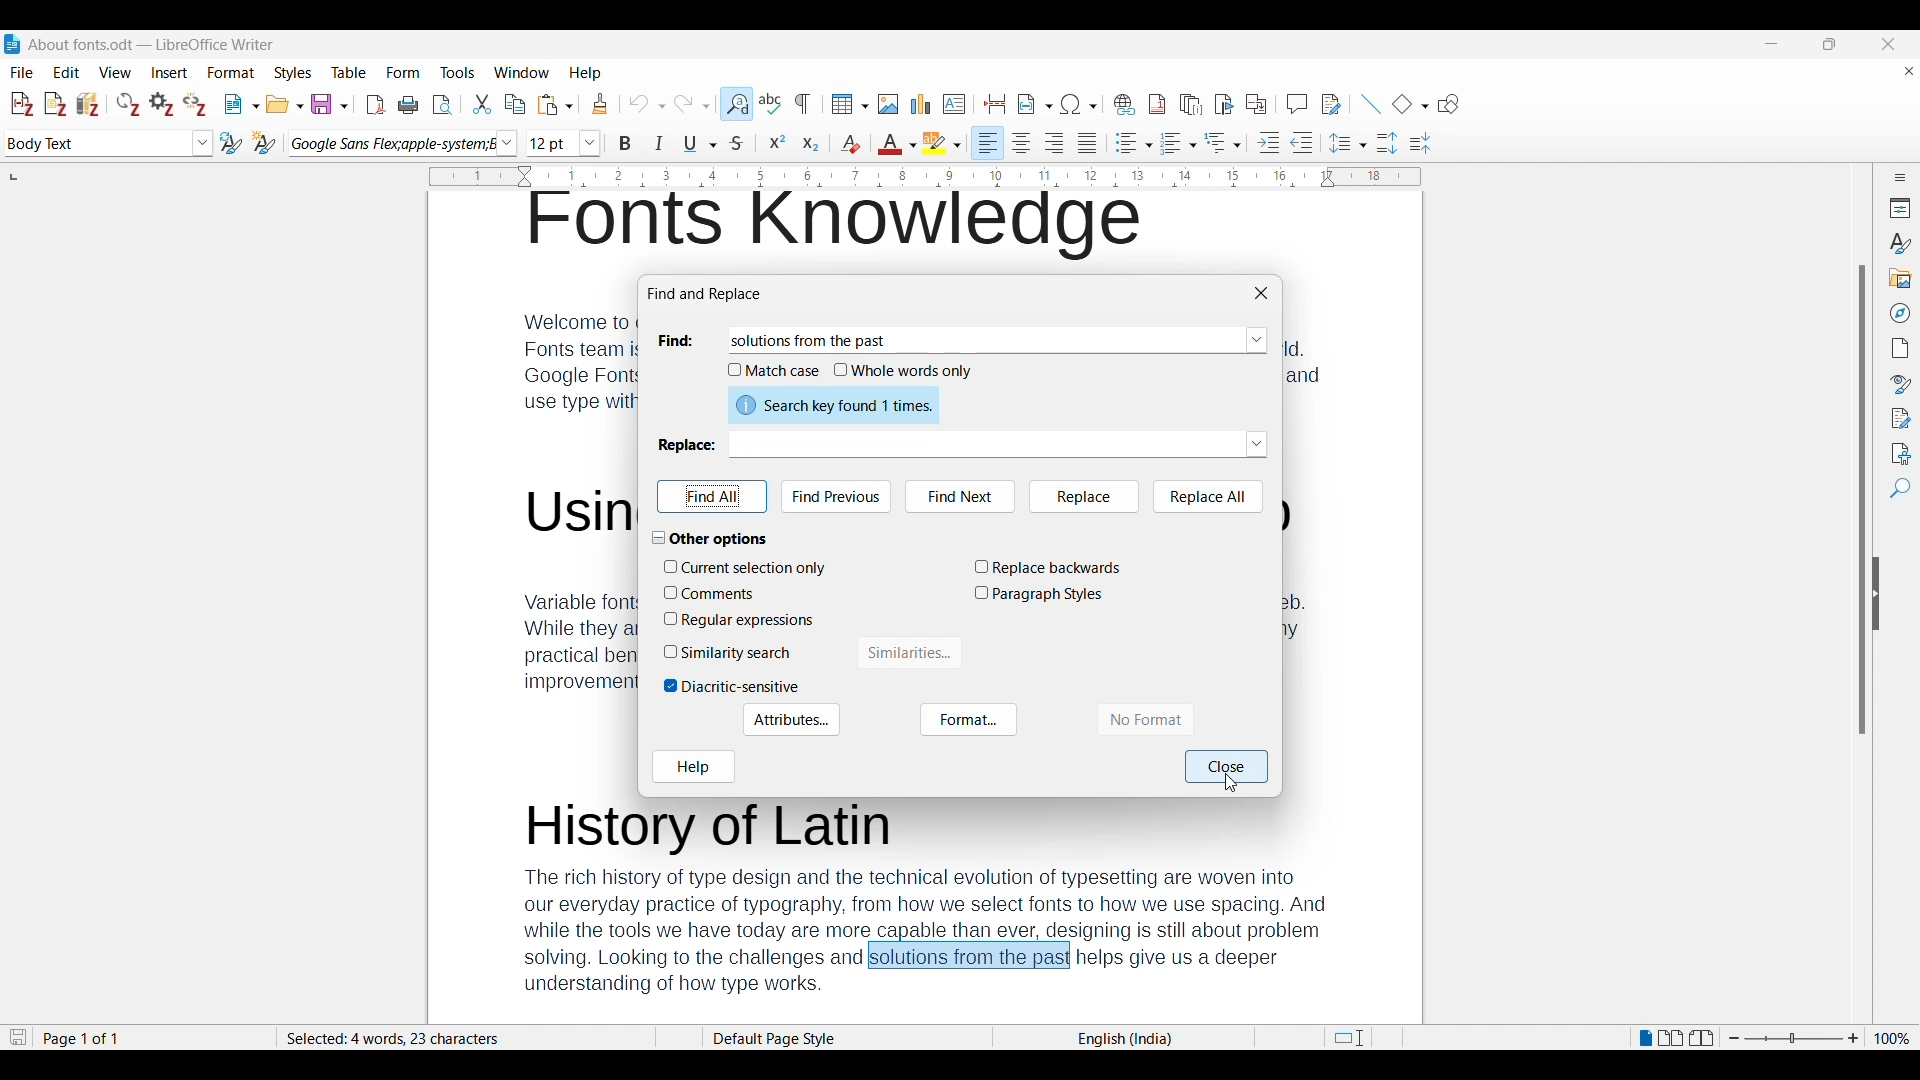 The width and height of the screenshot is (1920, 1080). What do you see at coordinates (685, 444) in the screenshot?
I see `Replace:` at bounding box center [685, 444].